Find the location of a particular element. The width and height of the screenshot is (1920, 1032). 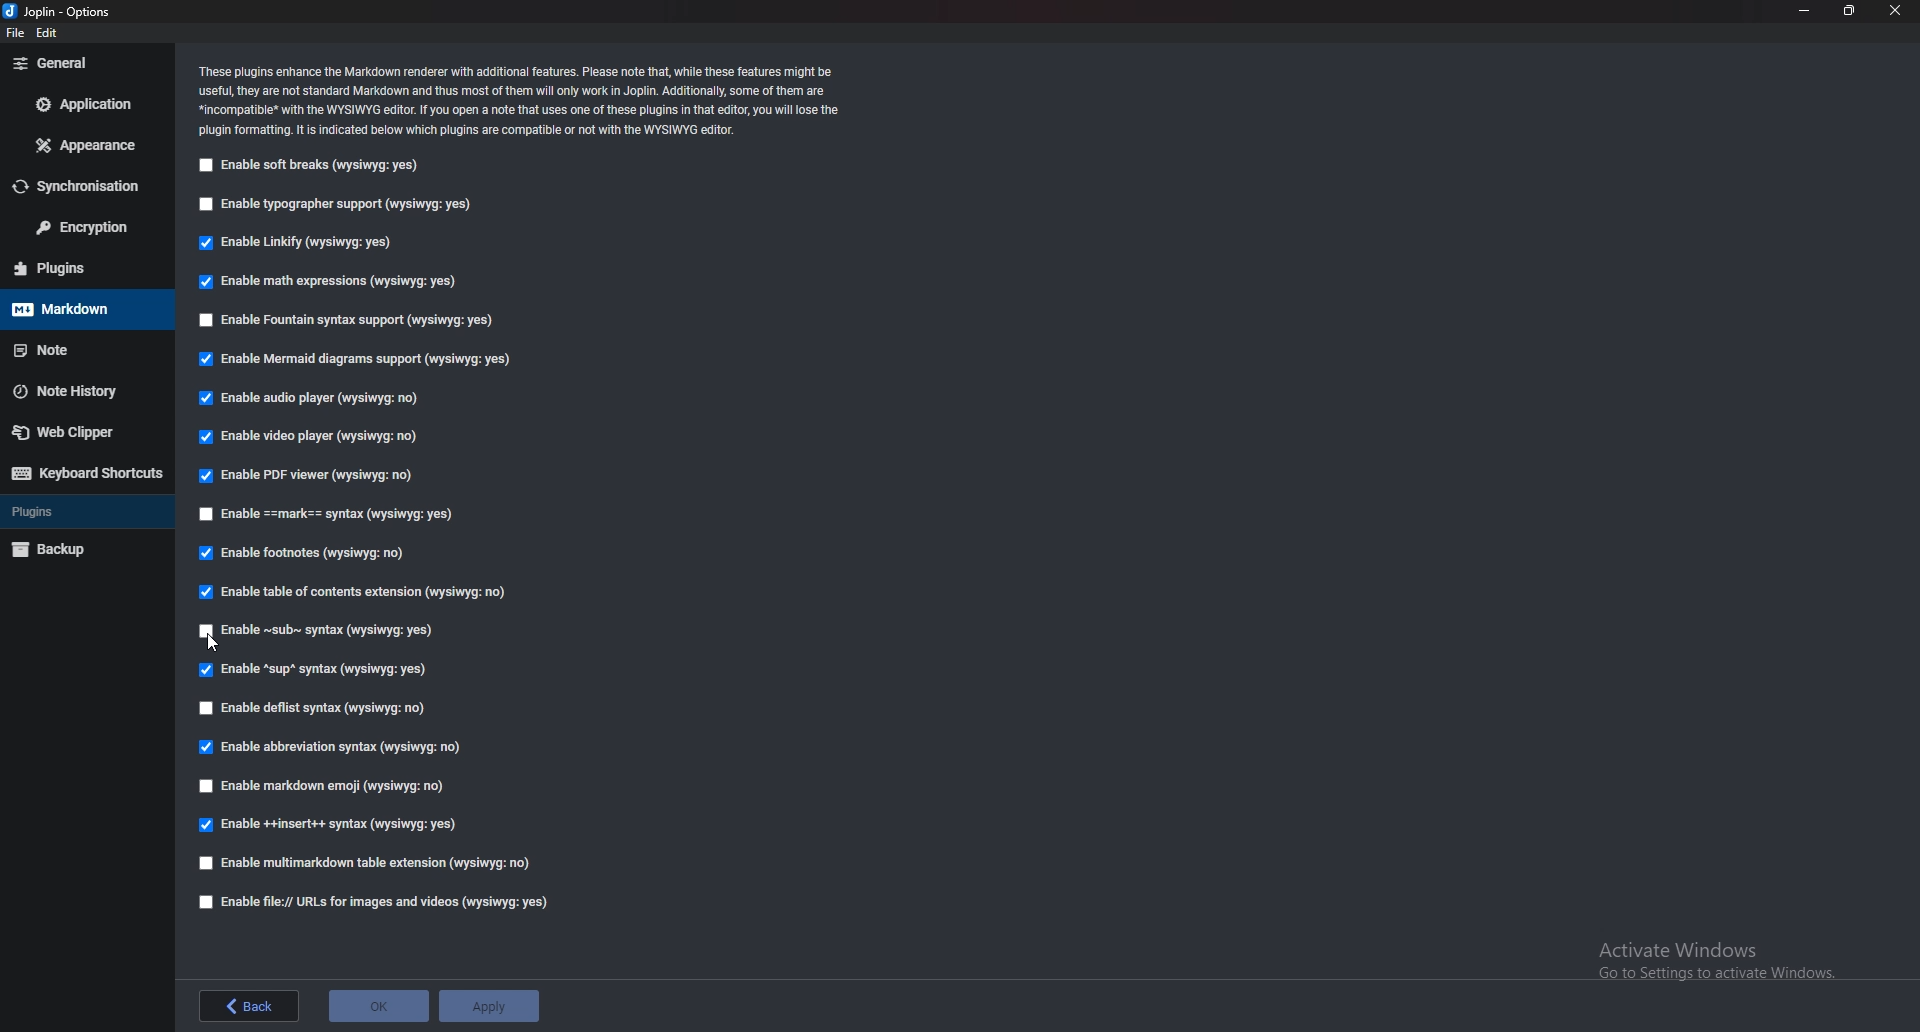

Enable multi markdown table extension is located at coordinates (366, 861).